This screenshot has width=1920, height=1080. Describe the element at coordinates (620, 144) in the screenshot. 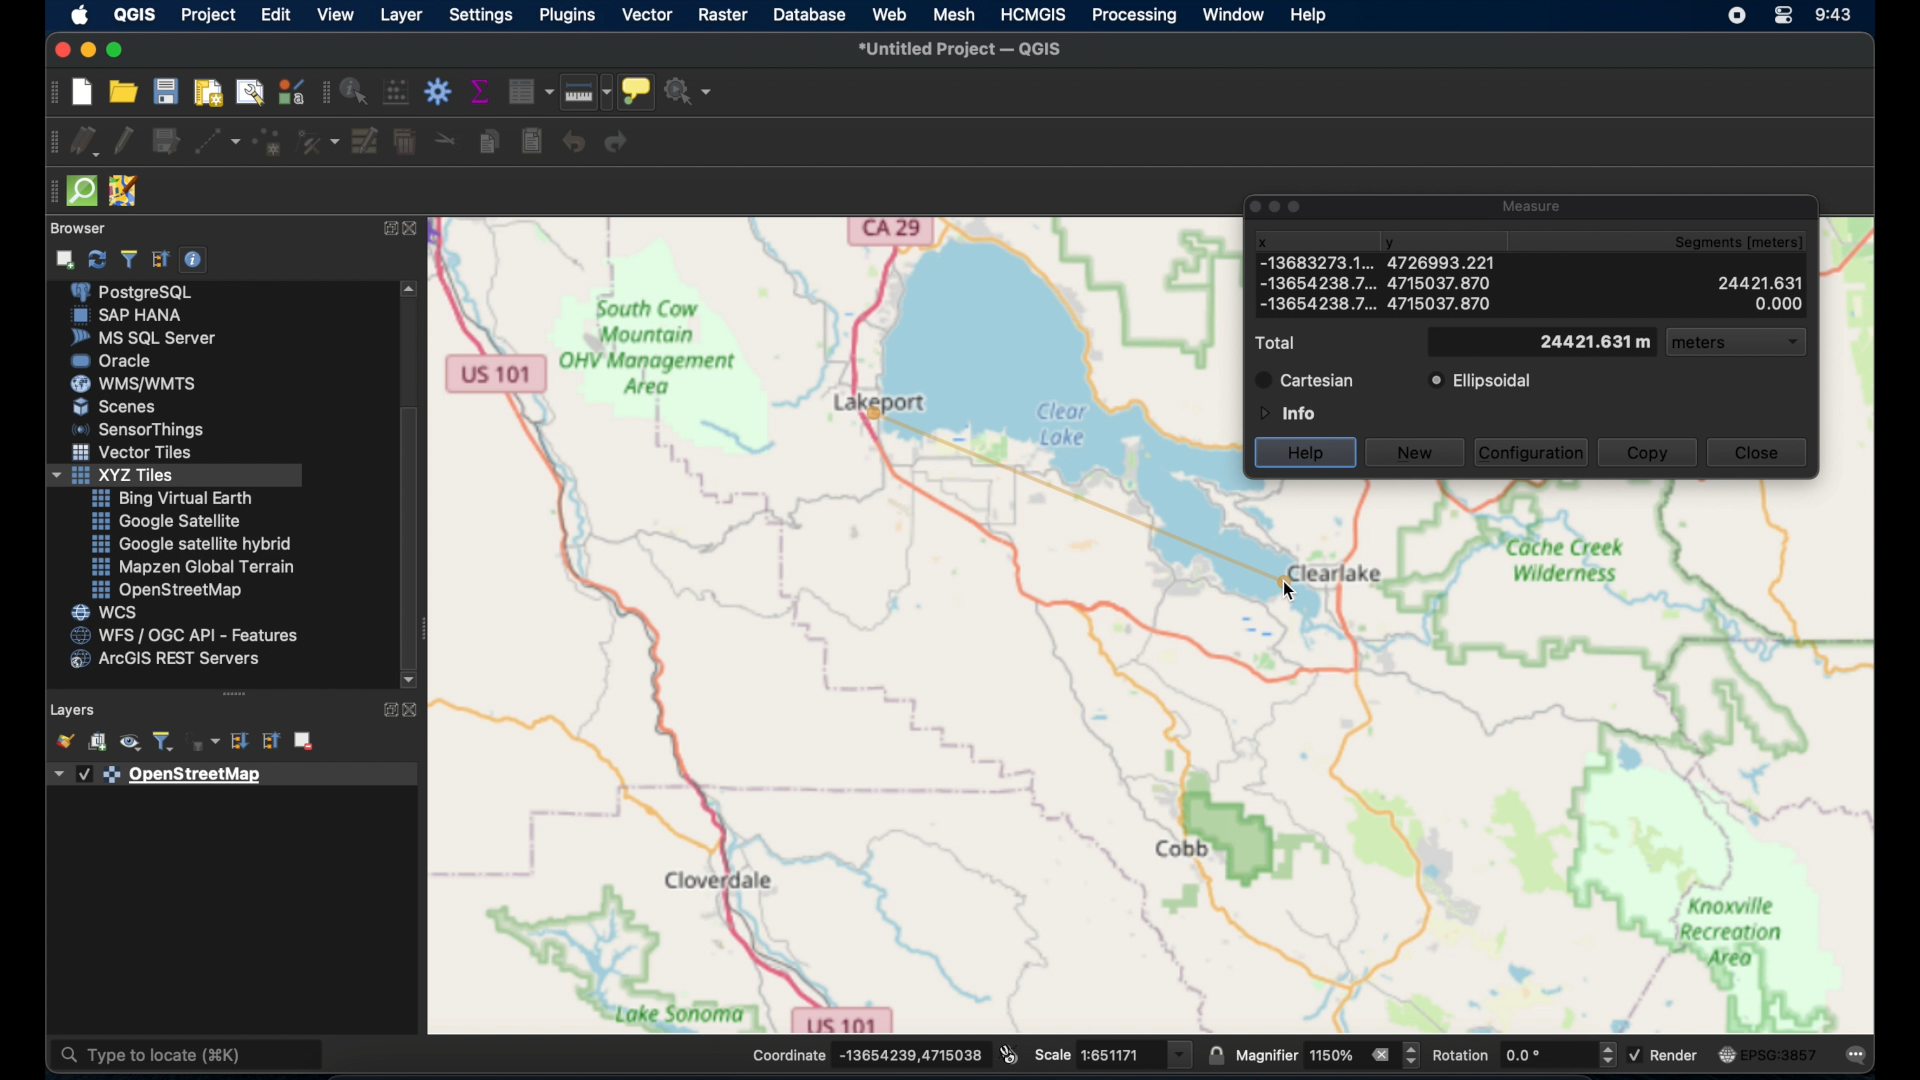

I see `redo` at that location.